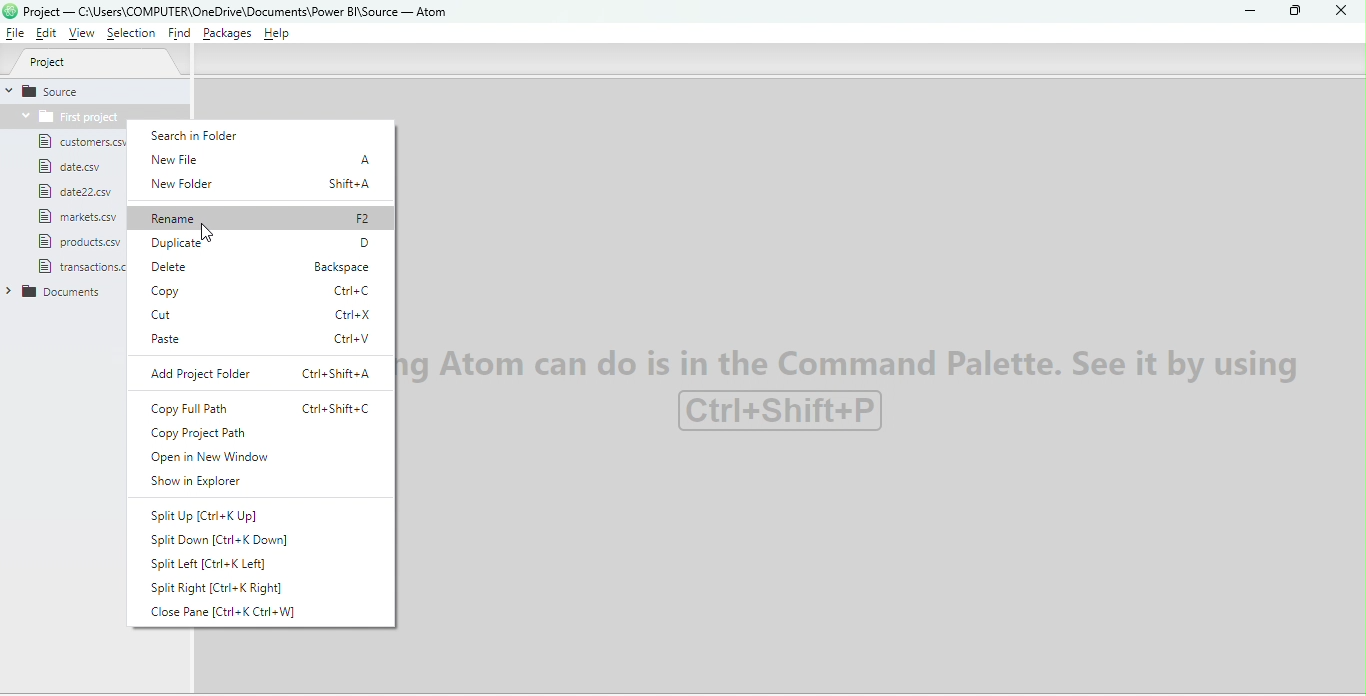 Image resolution: width=1366 pixels, height=696 pixels. I want to click on File, so click(83, 266).